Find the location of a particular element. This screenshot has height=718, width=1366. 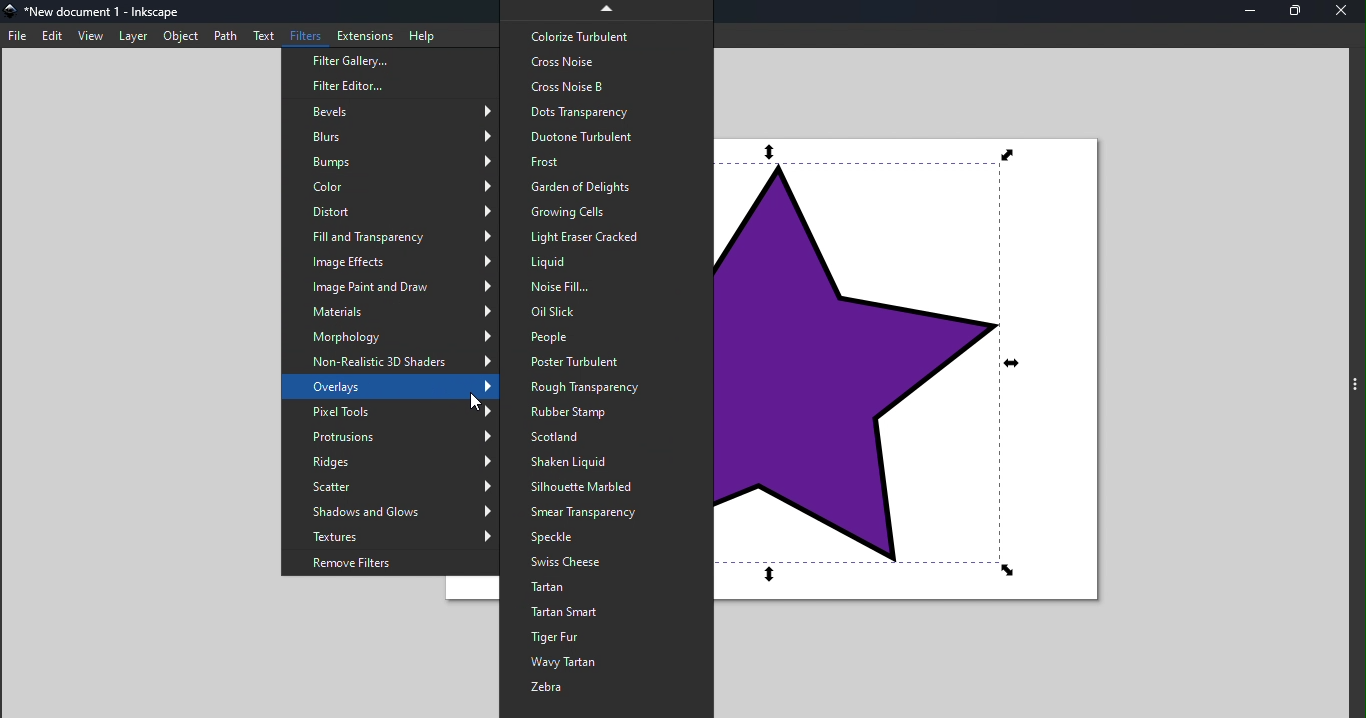

Cross Noise B is located at coordinates (608, 87).